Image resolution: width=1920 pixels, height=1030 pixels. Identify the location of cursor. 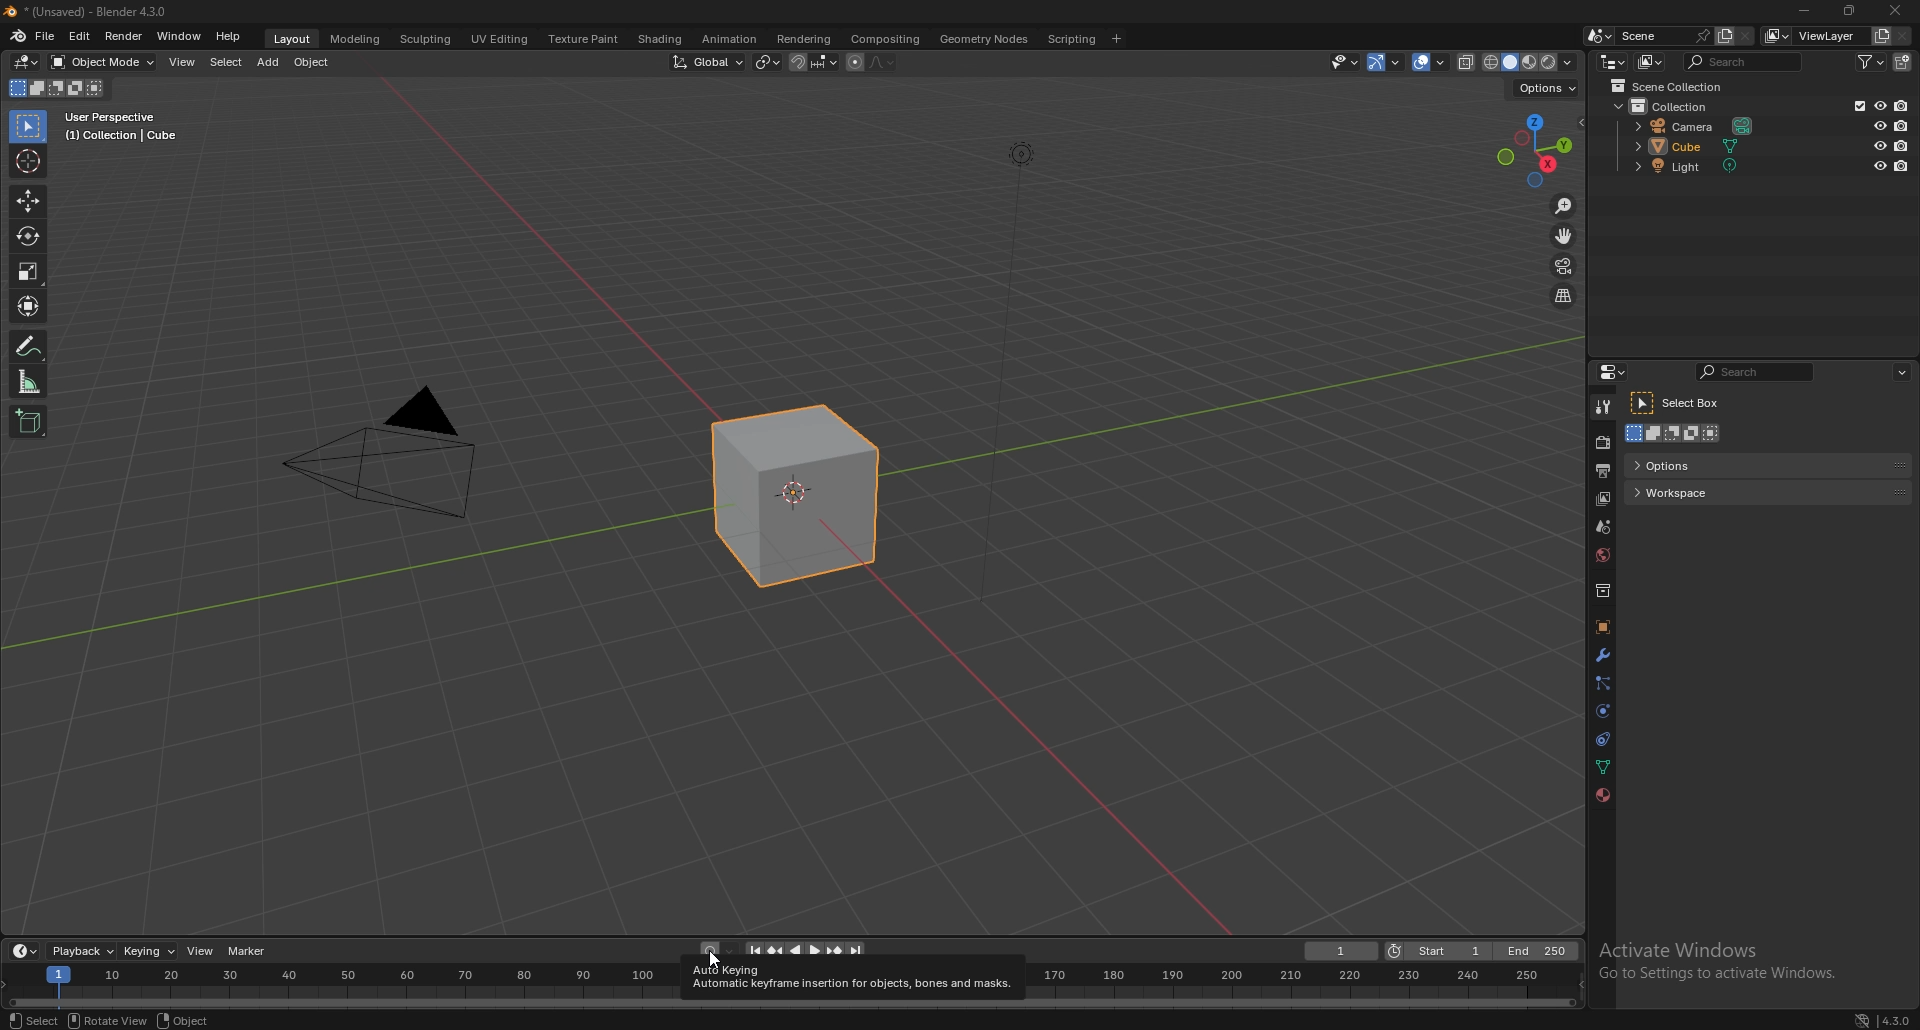
(27, 160).